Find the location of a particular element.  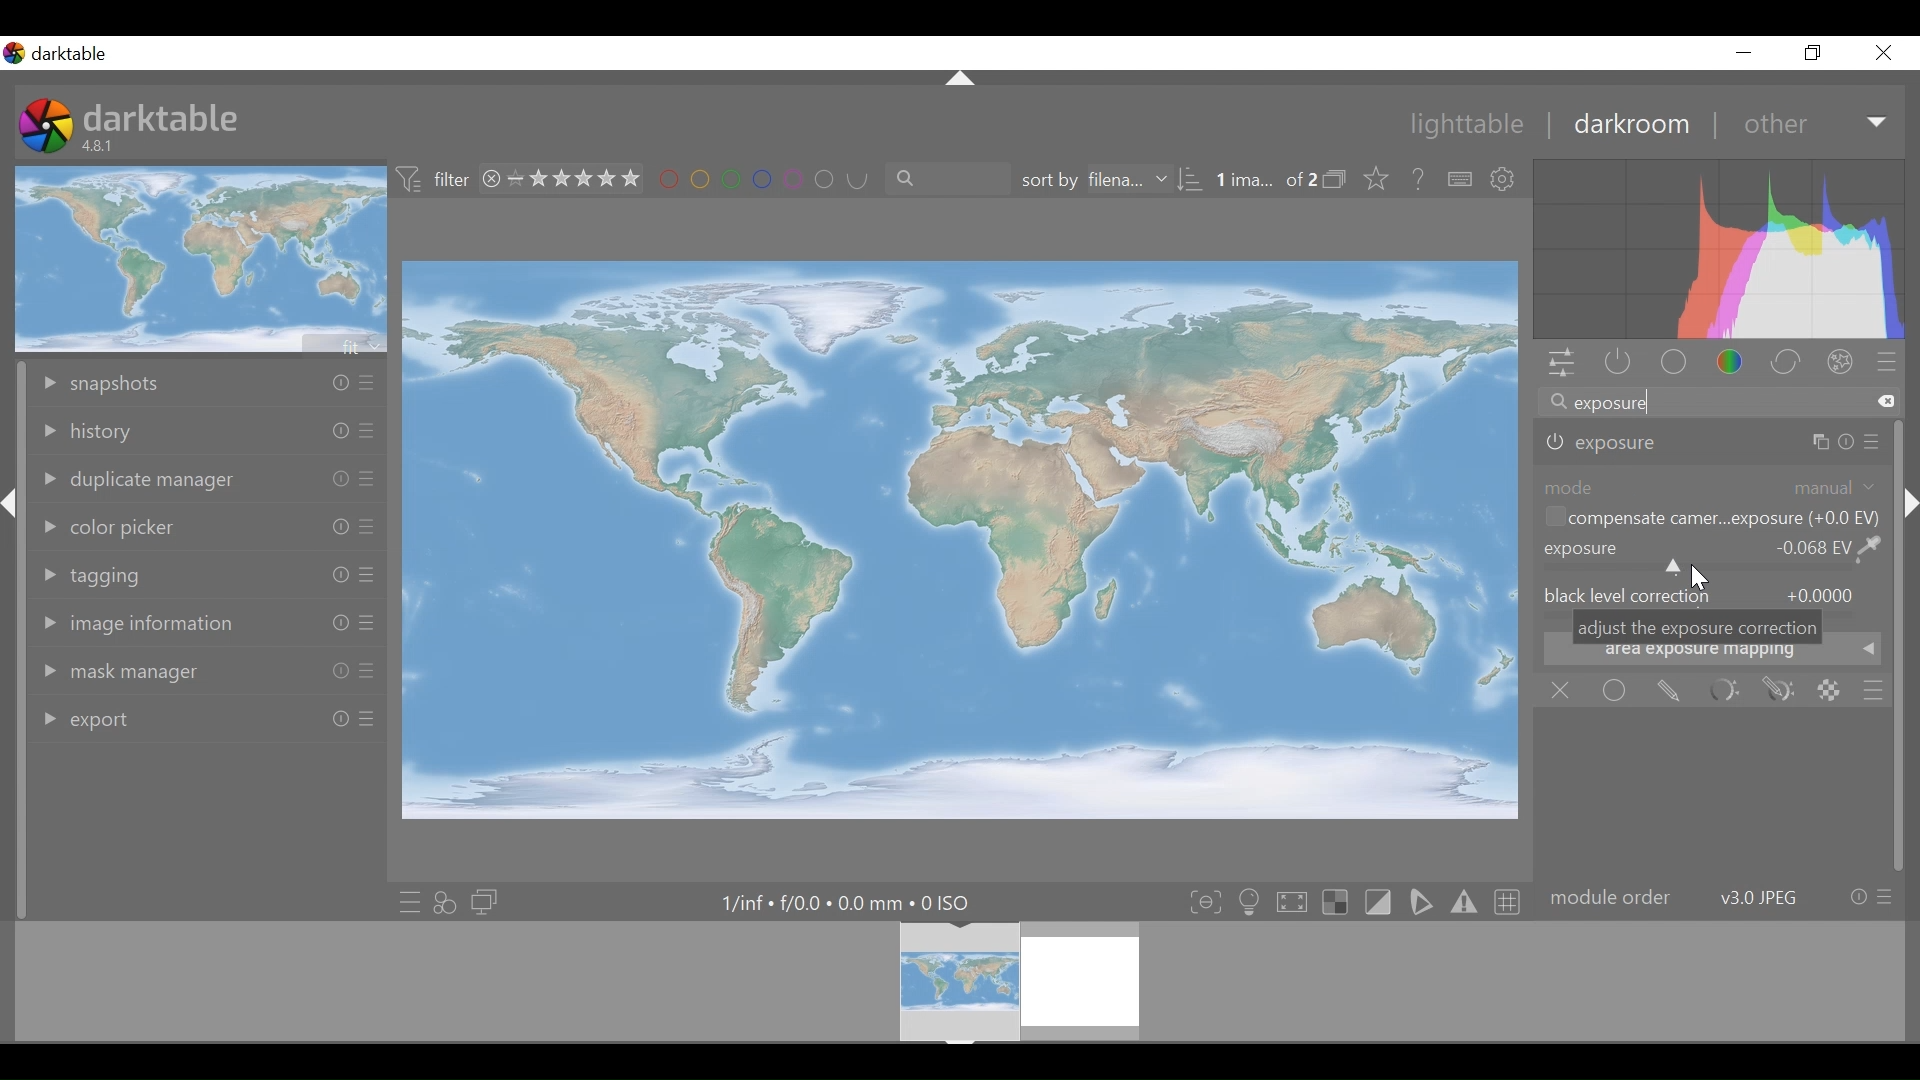

hide is located at coordinates (1908, 505).